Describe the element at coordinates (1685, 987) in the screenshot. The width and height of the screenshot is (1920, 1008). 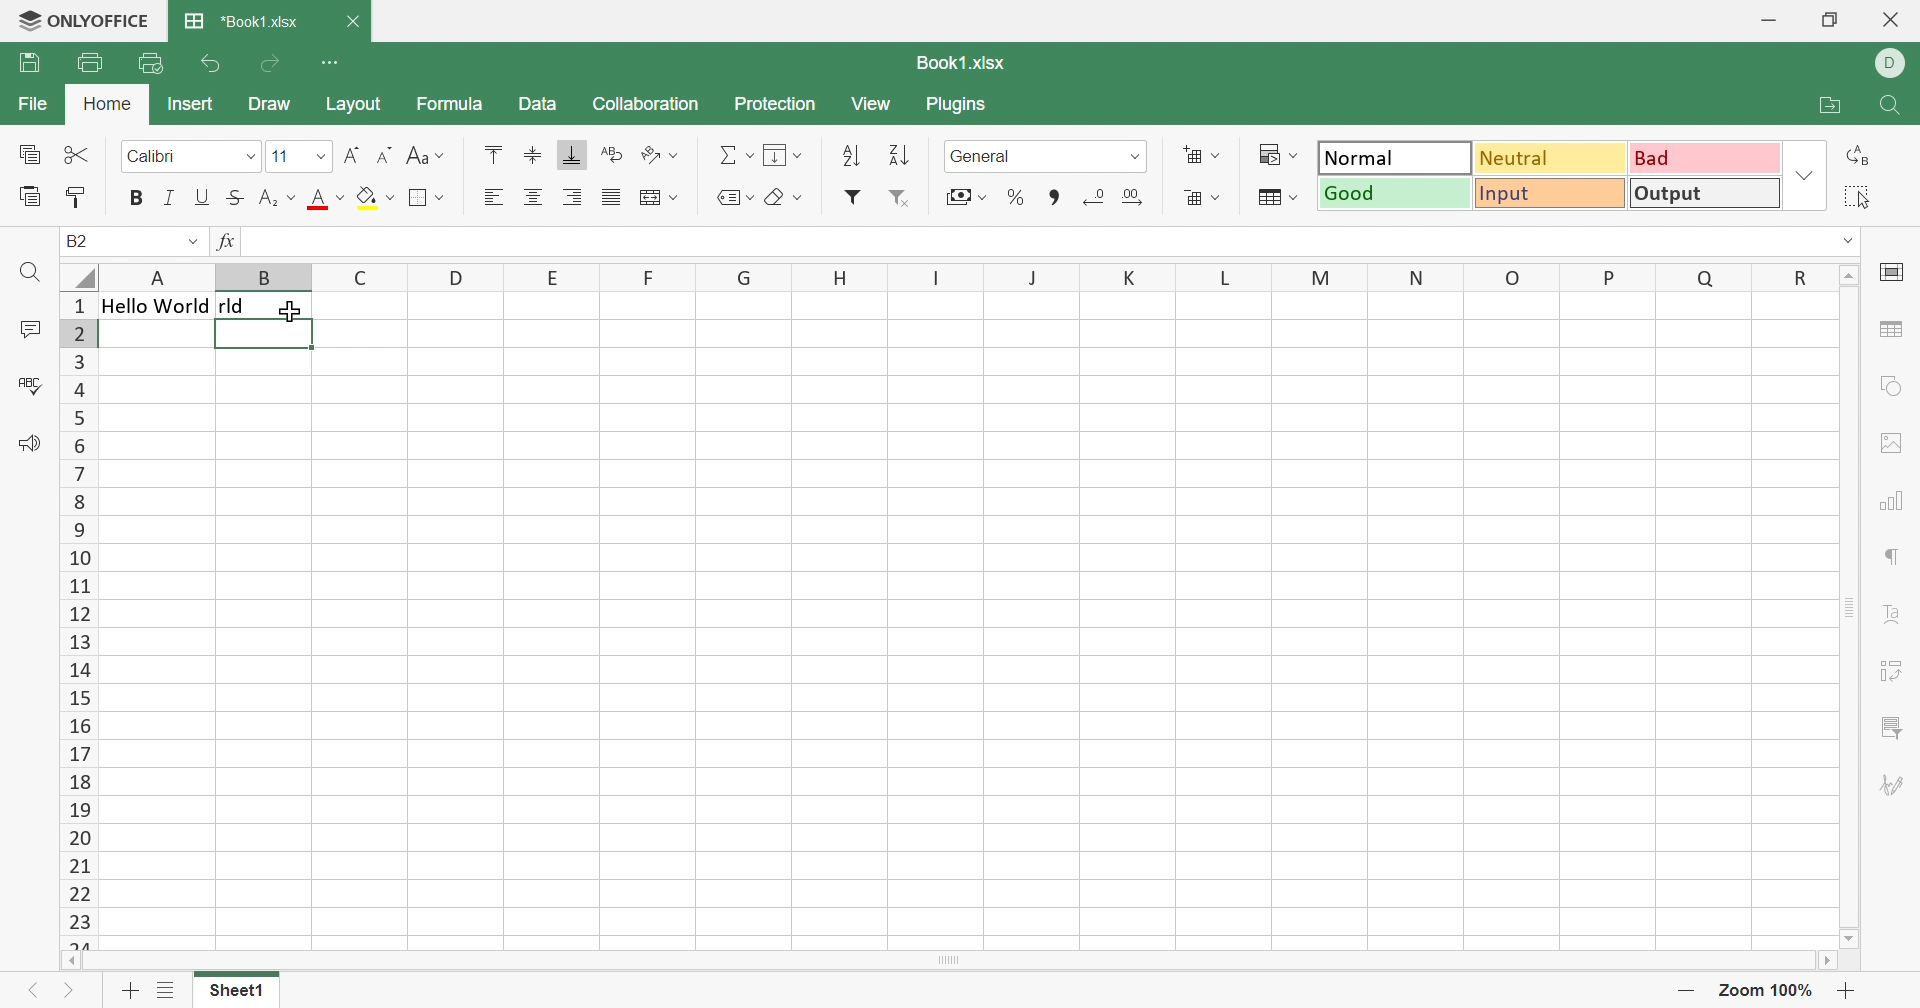
I see `Zoom out` at that location.